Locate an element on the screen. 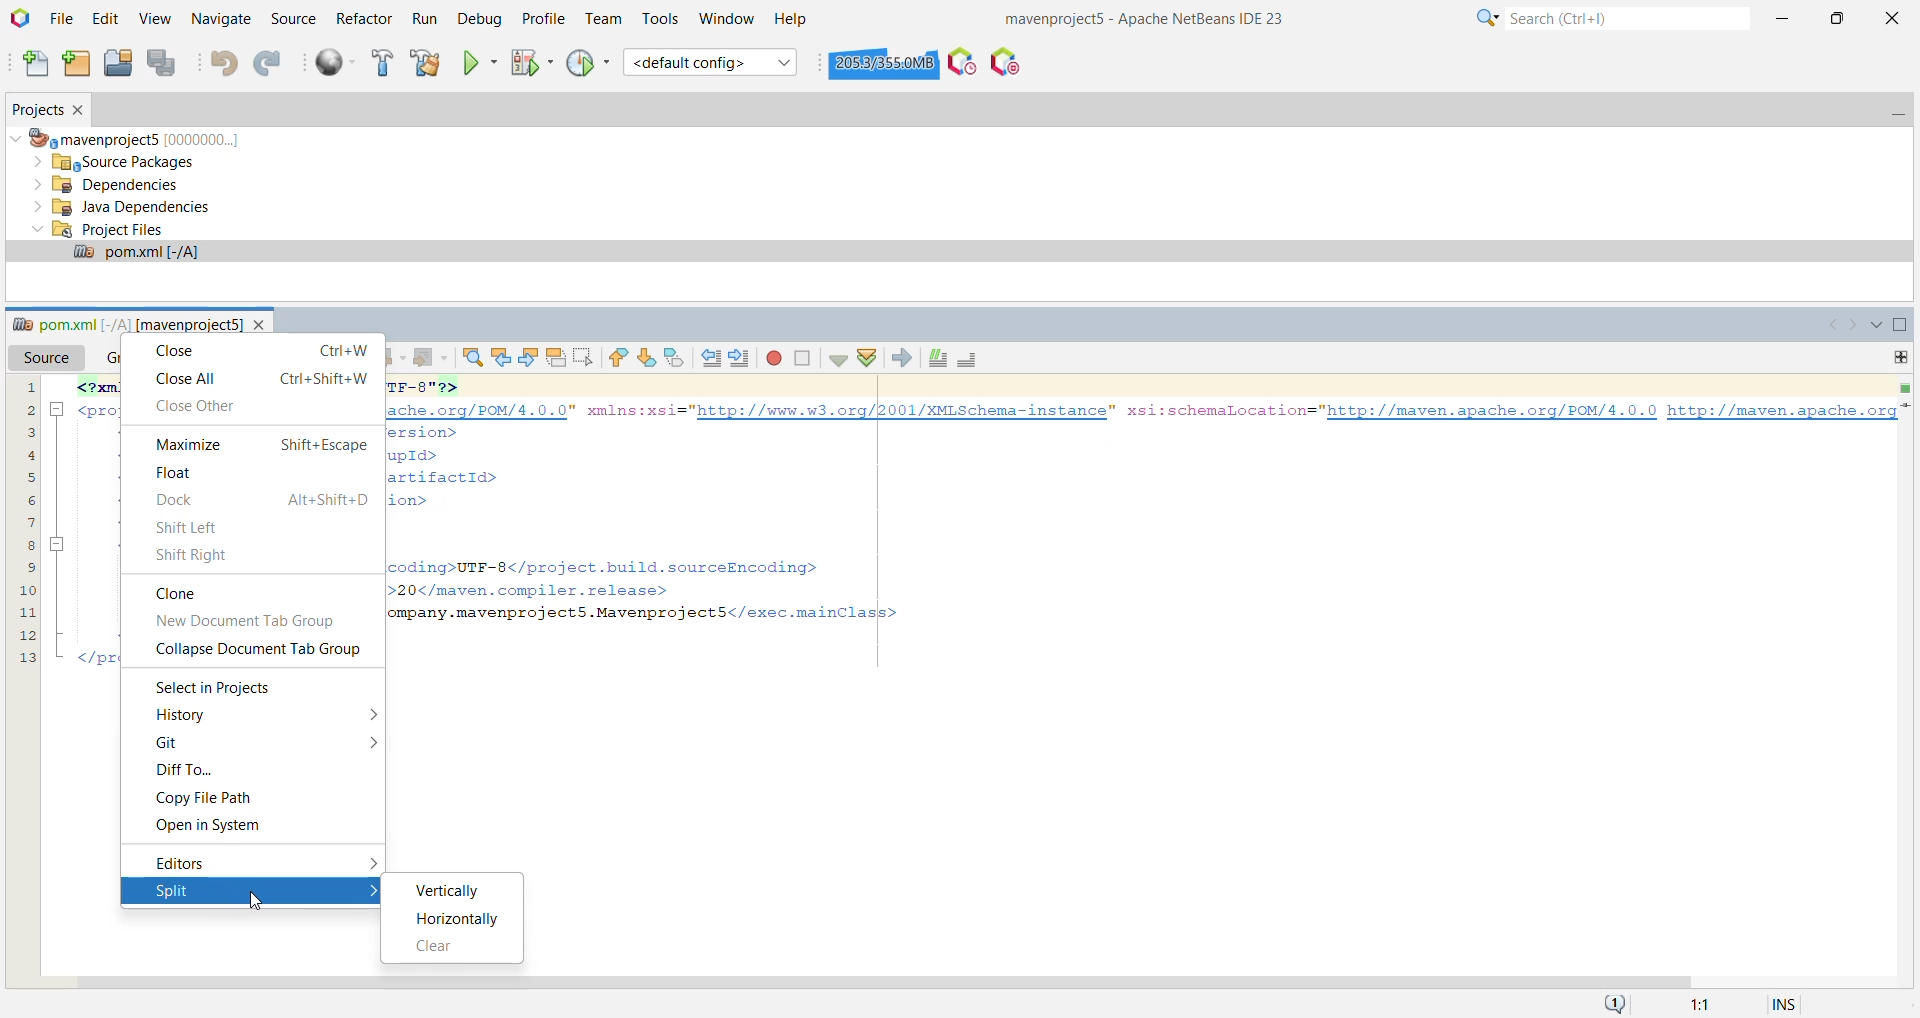  Save All is located at coordinates (165, 64).